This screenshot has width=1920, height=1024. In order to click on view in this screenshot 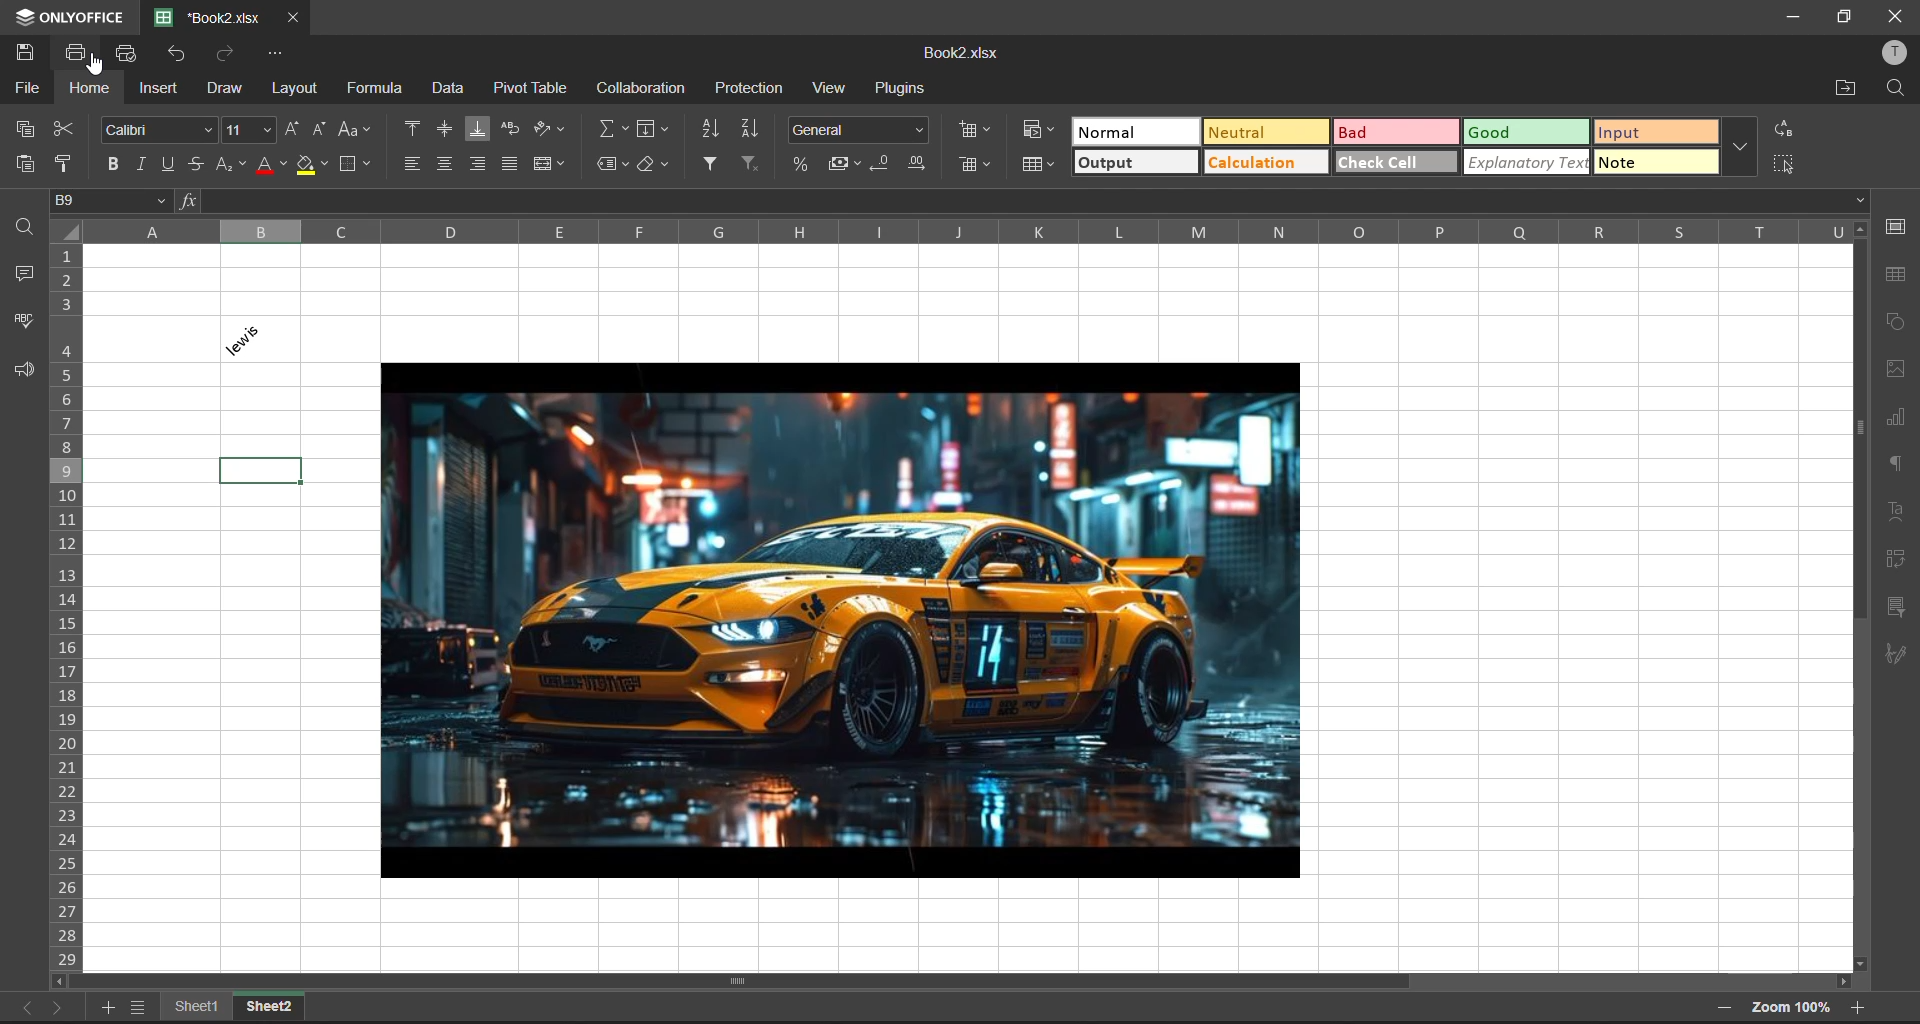, I will do `click(828, 91)`.